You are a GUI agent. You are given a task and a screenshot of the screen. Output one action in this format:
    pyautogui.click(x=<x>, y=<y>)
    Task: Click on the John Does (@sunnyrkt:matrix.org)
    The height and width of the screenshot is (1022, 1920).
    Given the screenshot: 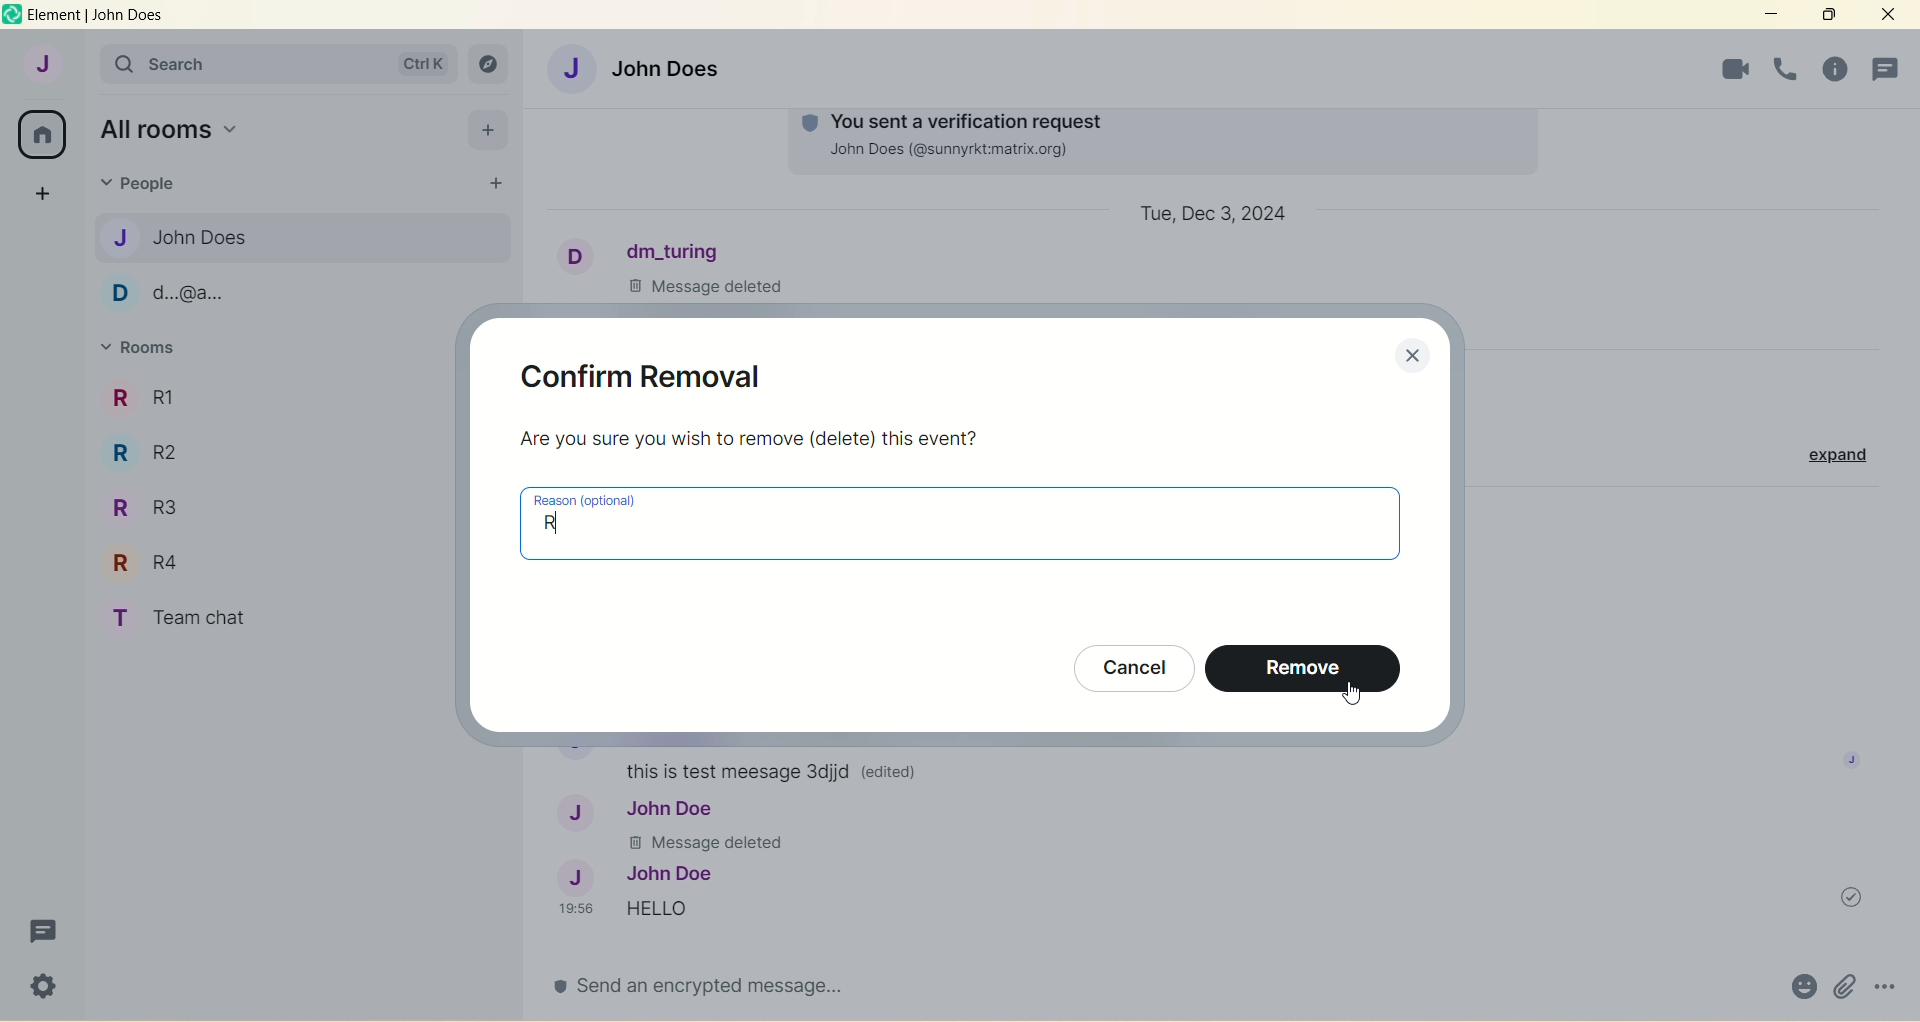 What is the action you would take?
    pyautogui.click(x=988, y=152)
    